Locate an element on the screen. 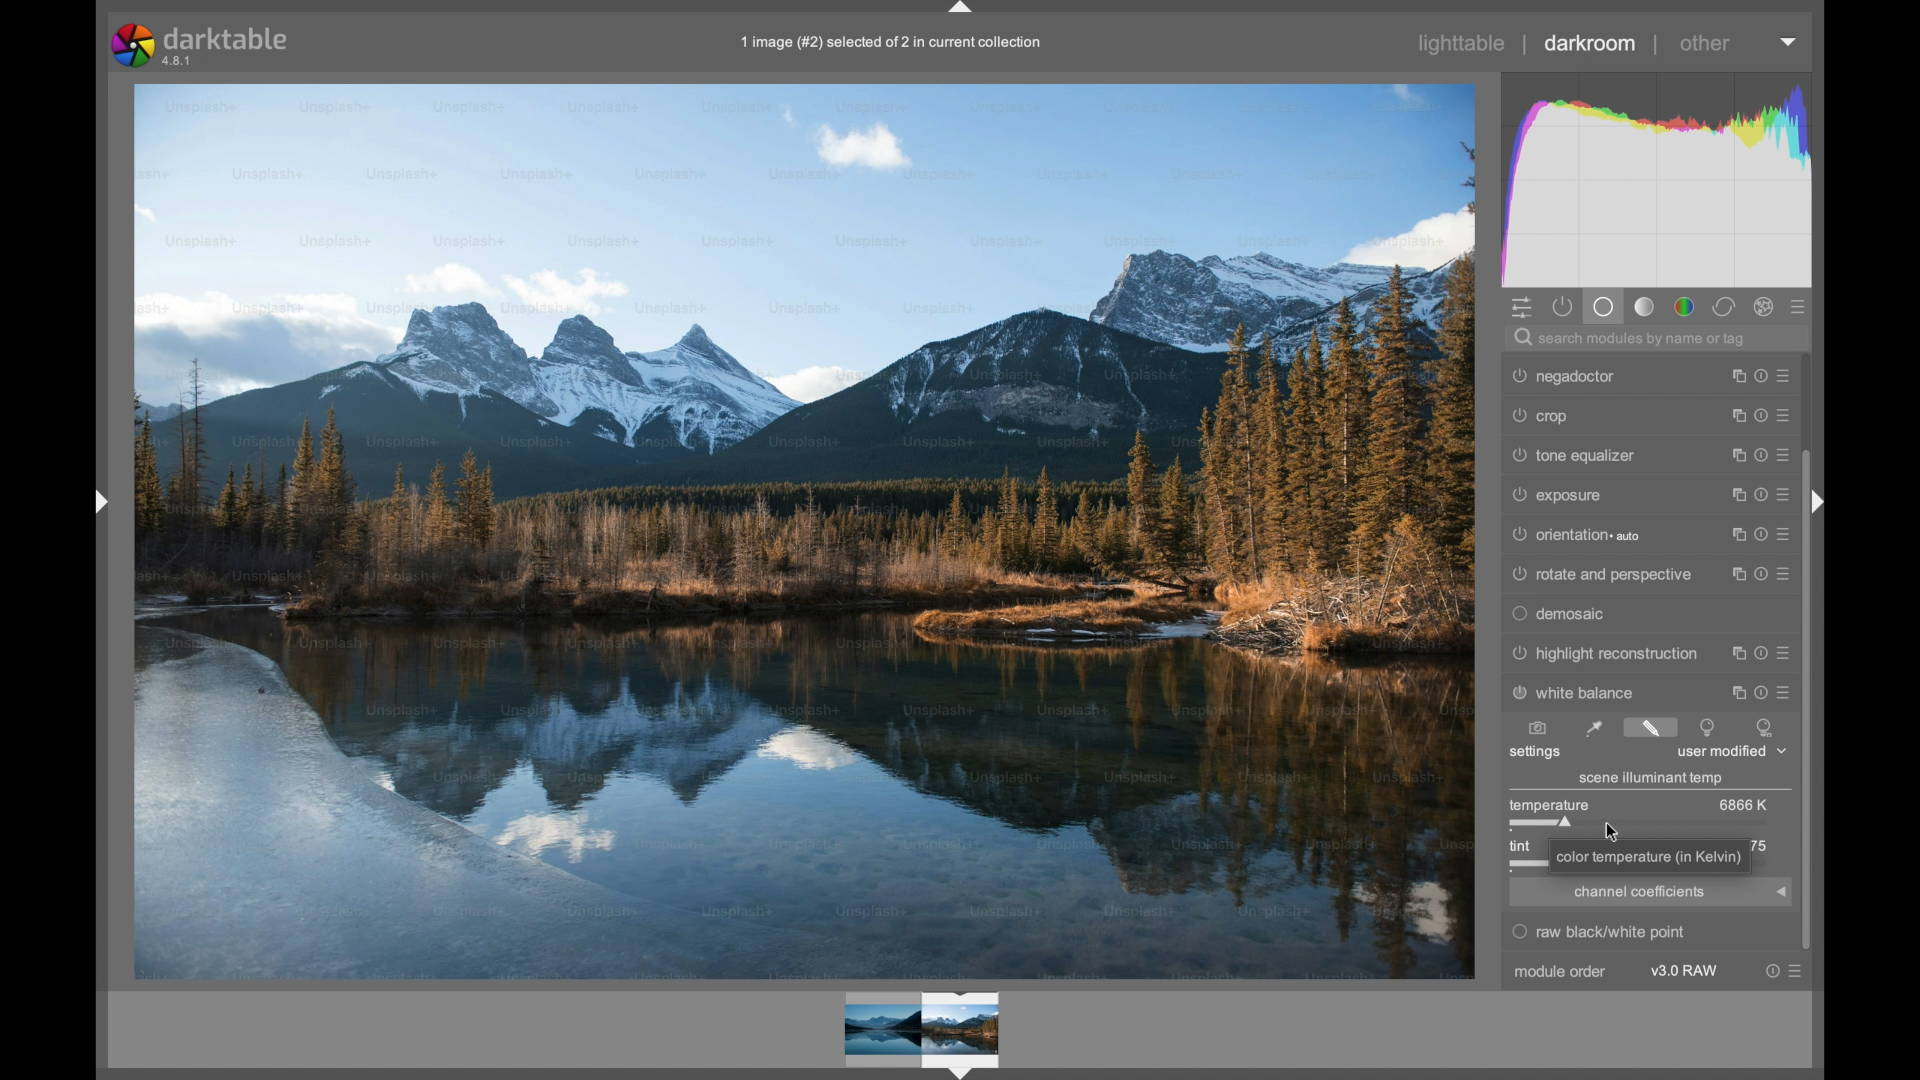 This screenshot has height=1080, width=1920. 1 image (#2) selected of 2 in current collection is located at coordinates (899, 43).